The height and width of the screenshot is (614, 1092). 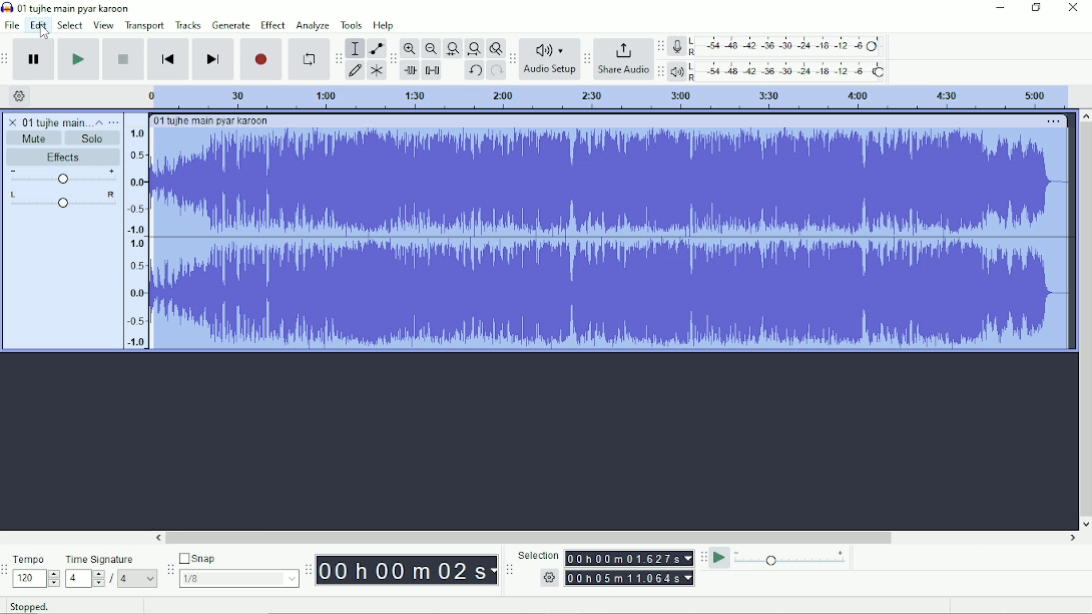 I want to click on Zoom toggle, so click(x=494, y=48).